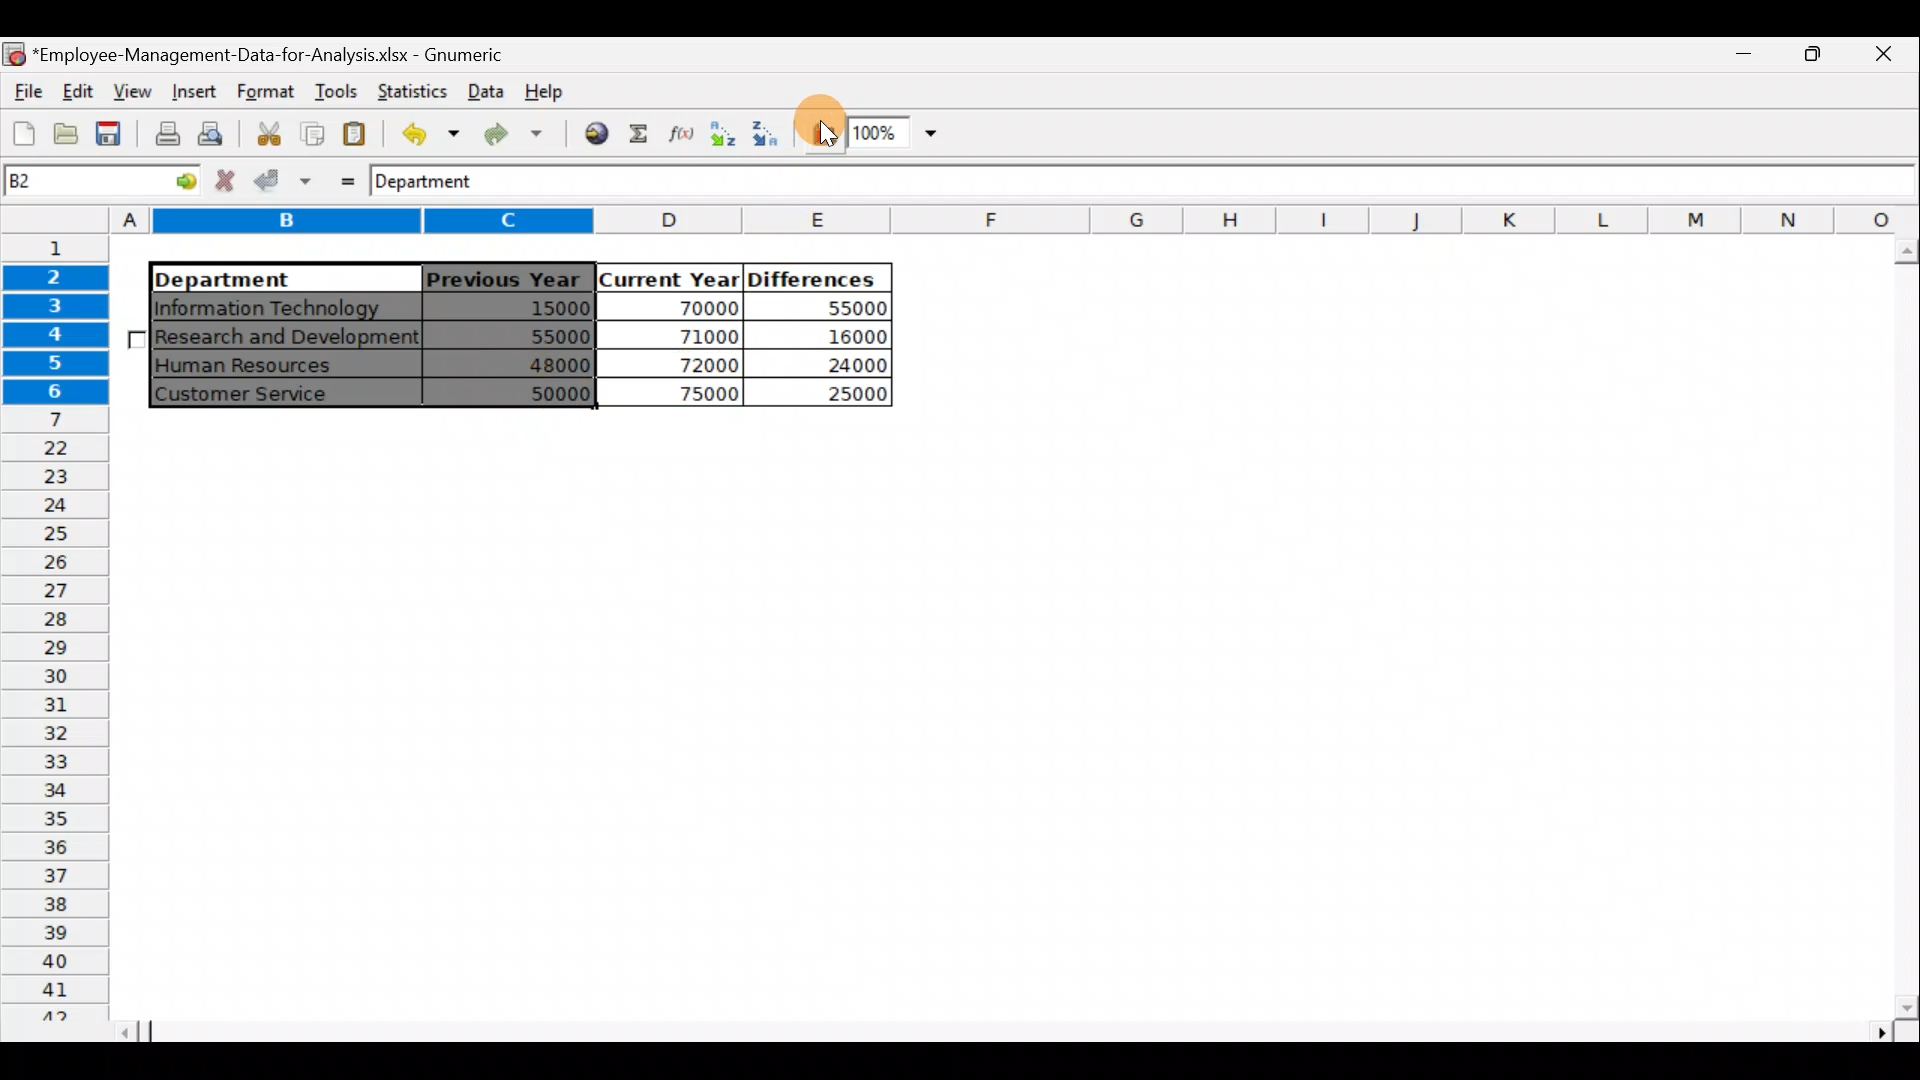 The image size is (1920, 1080). Describe the element at coordinates (268, 131) in the screenshot. I see `Cut the selection` at that location.